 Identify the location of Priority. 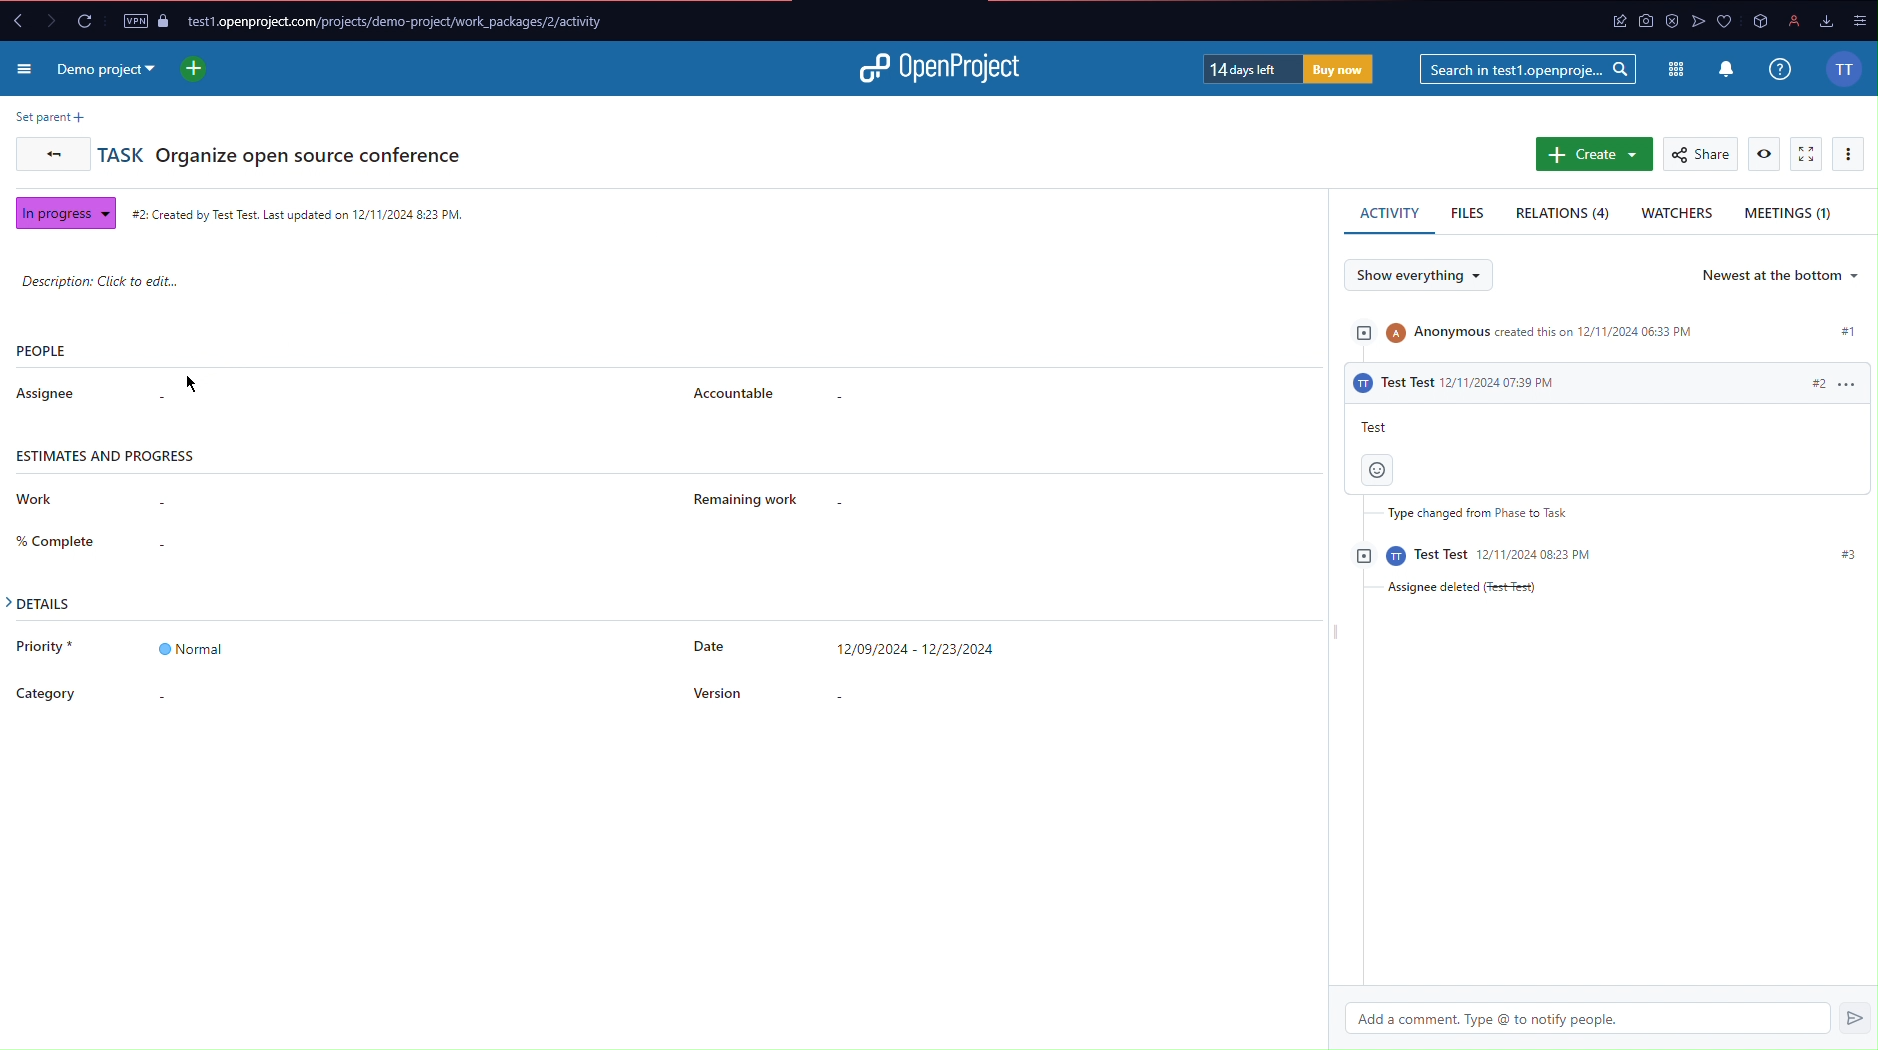
(118, 650).